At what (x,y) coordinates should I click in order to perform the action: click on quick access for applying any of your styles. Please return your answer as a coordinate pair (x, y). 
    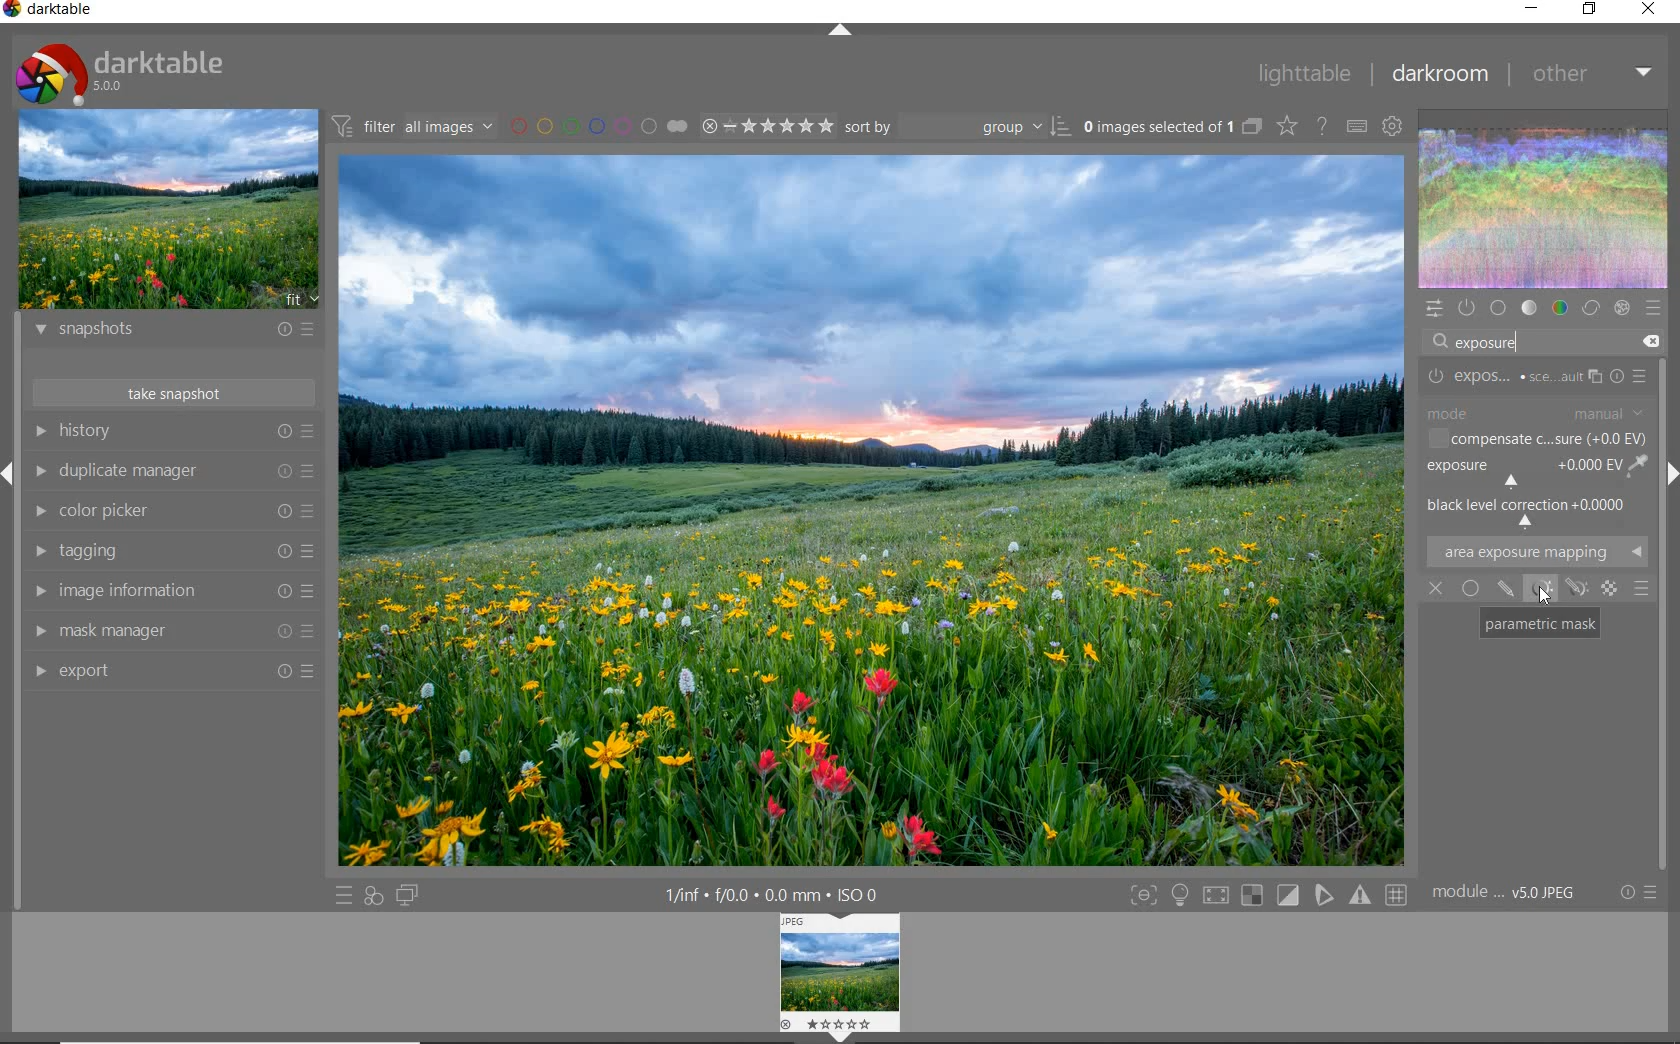
    Looking at the image, I should click on (372, 897).